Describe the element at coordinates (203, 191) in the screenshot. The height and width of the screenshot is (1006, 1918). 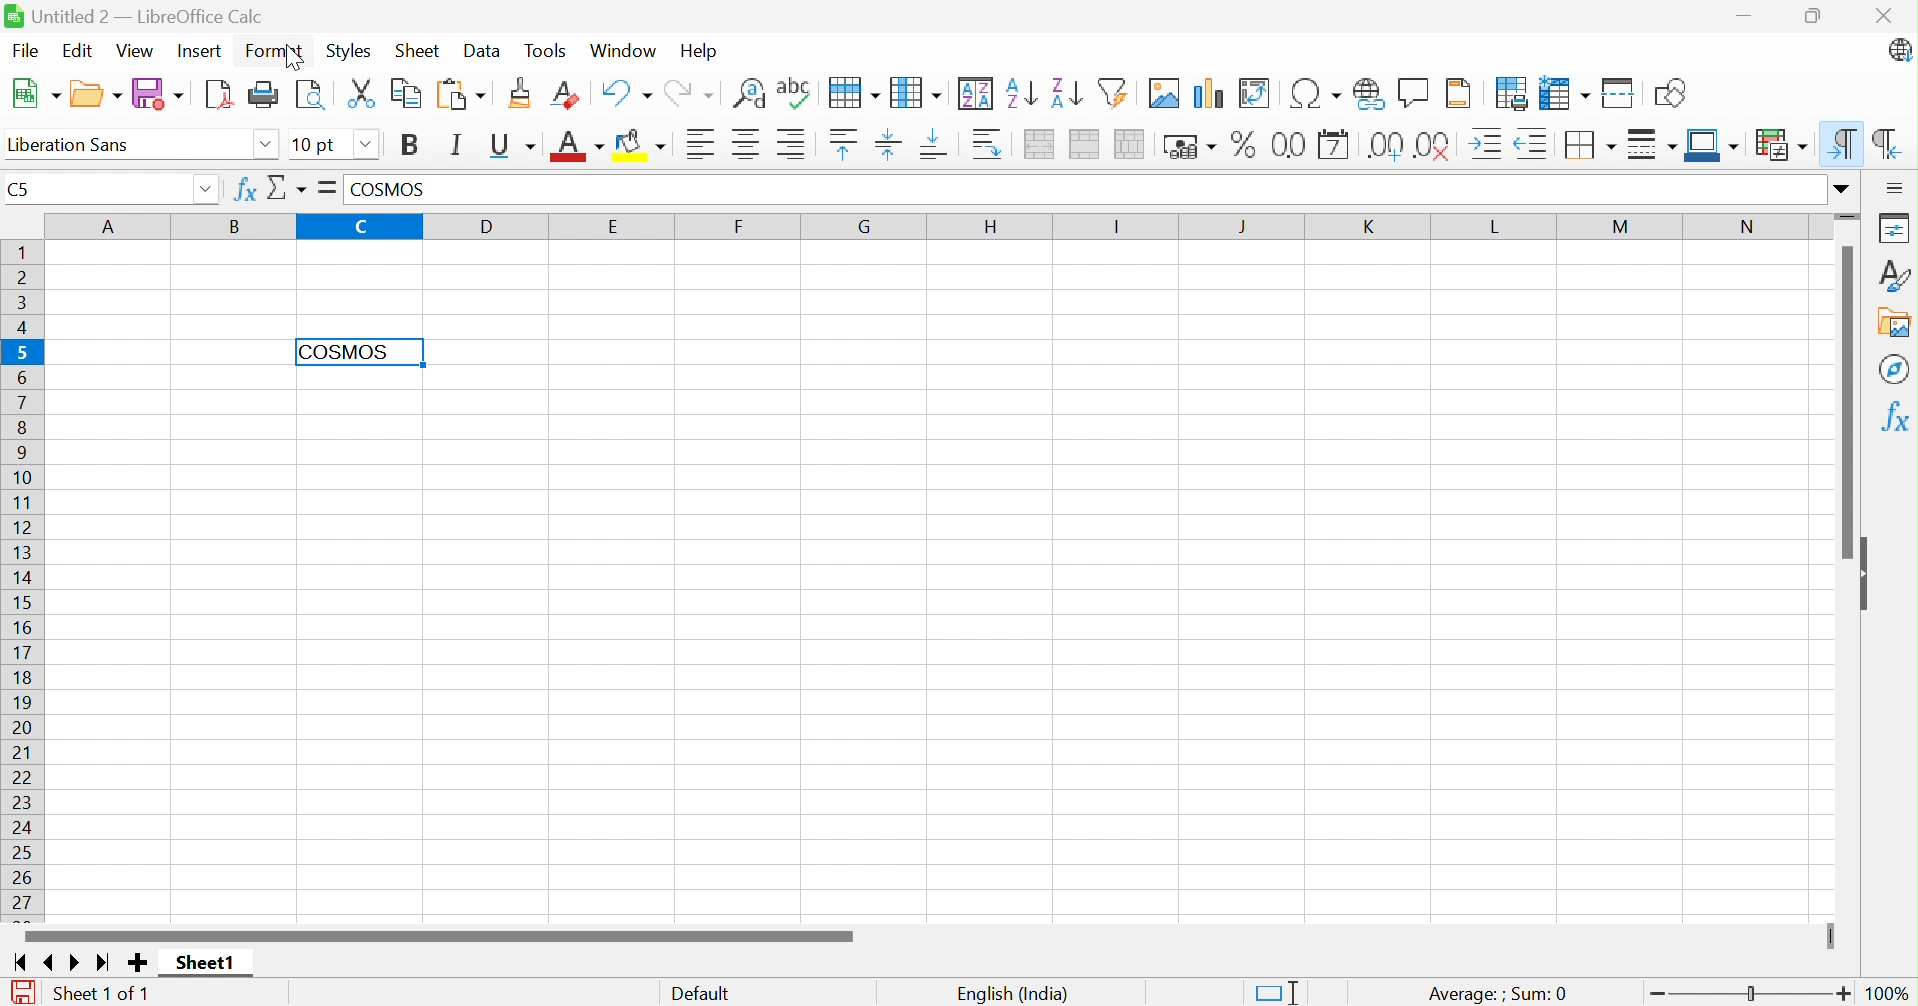
I see `Drop Down` at that location.